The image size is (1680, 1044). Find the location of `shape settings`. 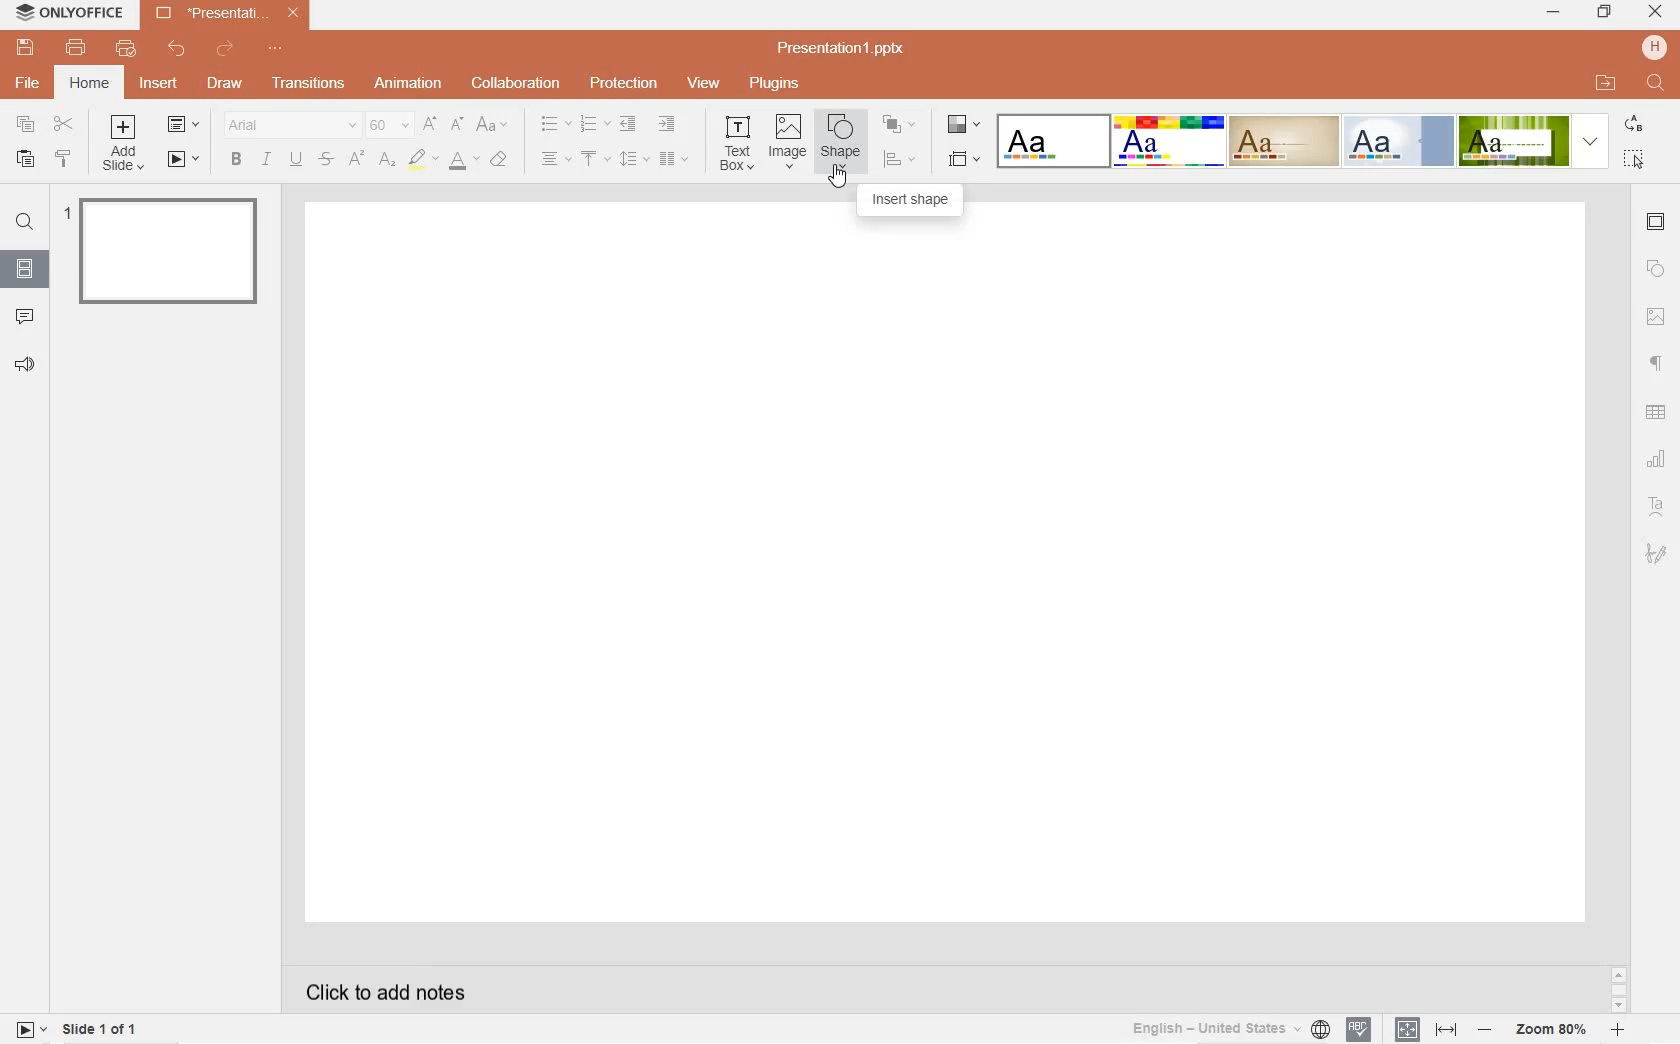

shape settings is located at coordinates (1656, 270).